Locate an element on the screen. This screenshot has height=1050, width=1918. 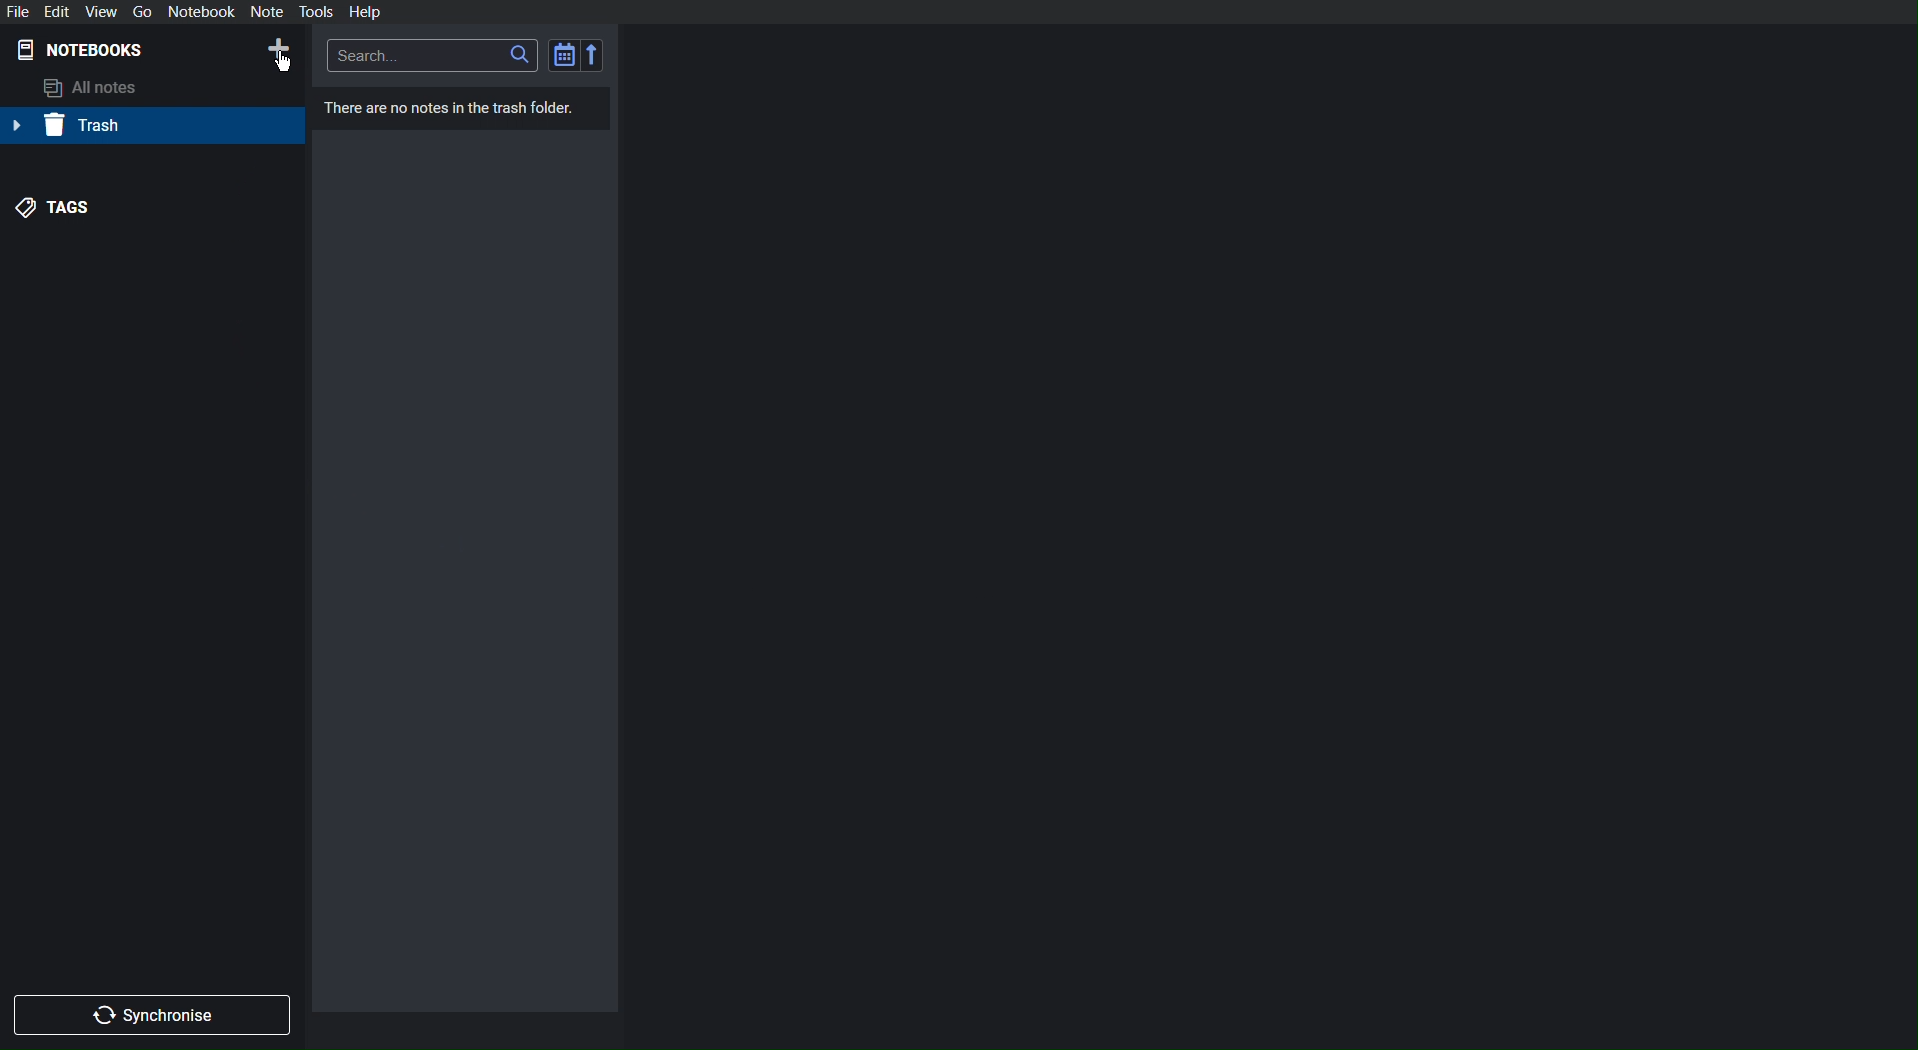
Edit is located at coordinates (59, 11).